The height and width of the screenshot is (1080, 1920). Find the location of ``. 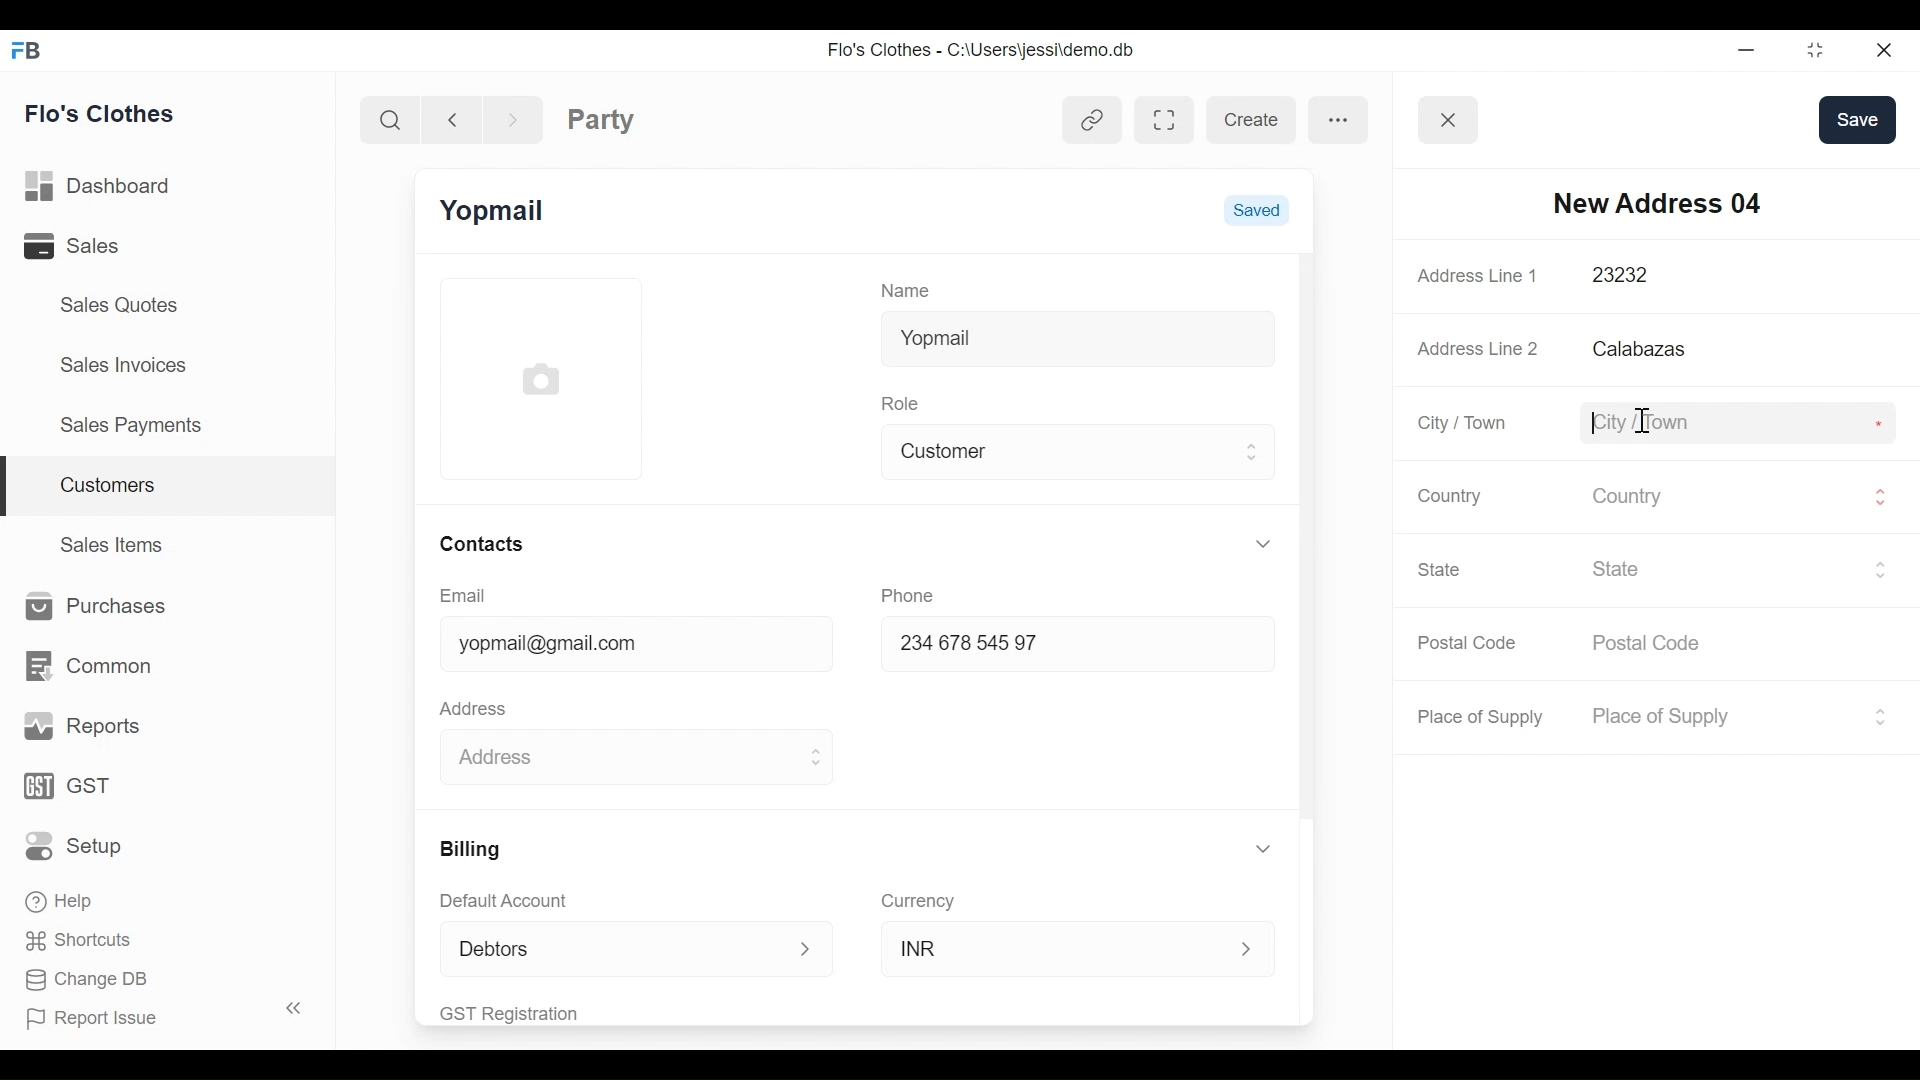

 is located at coordinates (1449, 120).